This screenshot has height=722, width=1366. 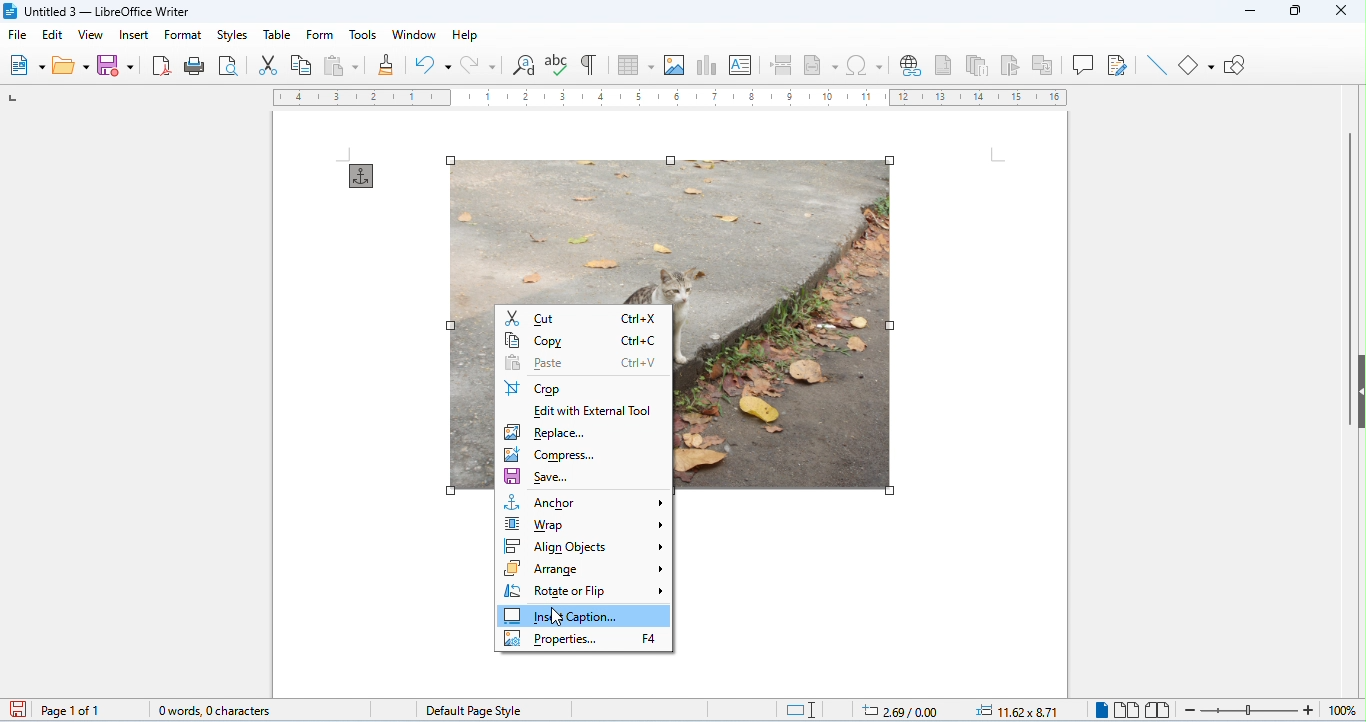 What do you see at coordinates (341, 65) in the screenshot?
I see `paste` at bounding box center [341, 65].